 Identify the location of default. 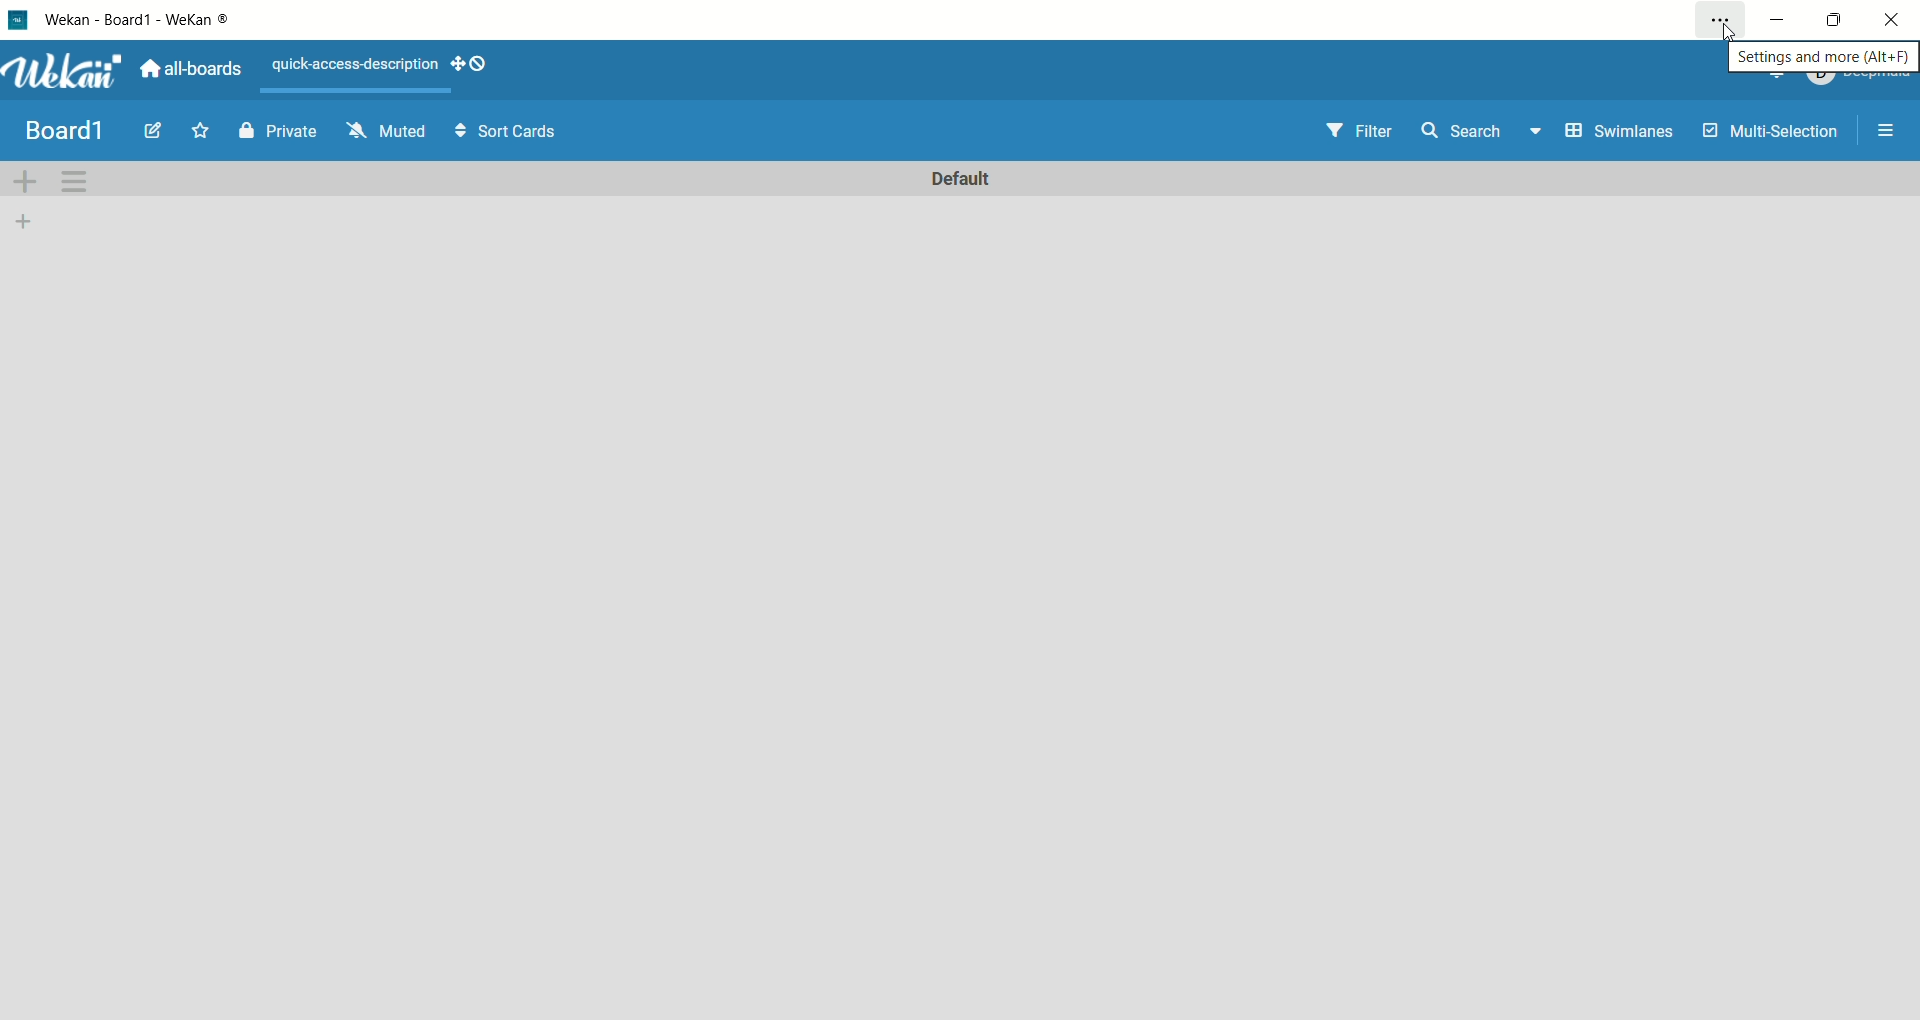
(964, 179).